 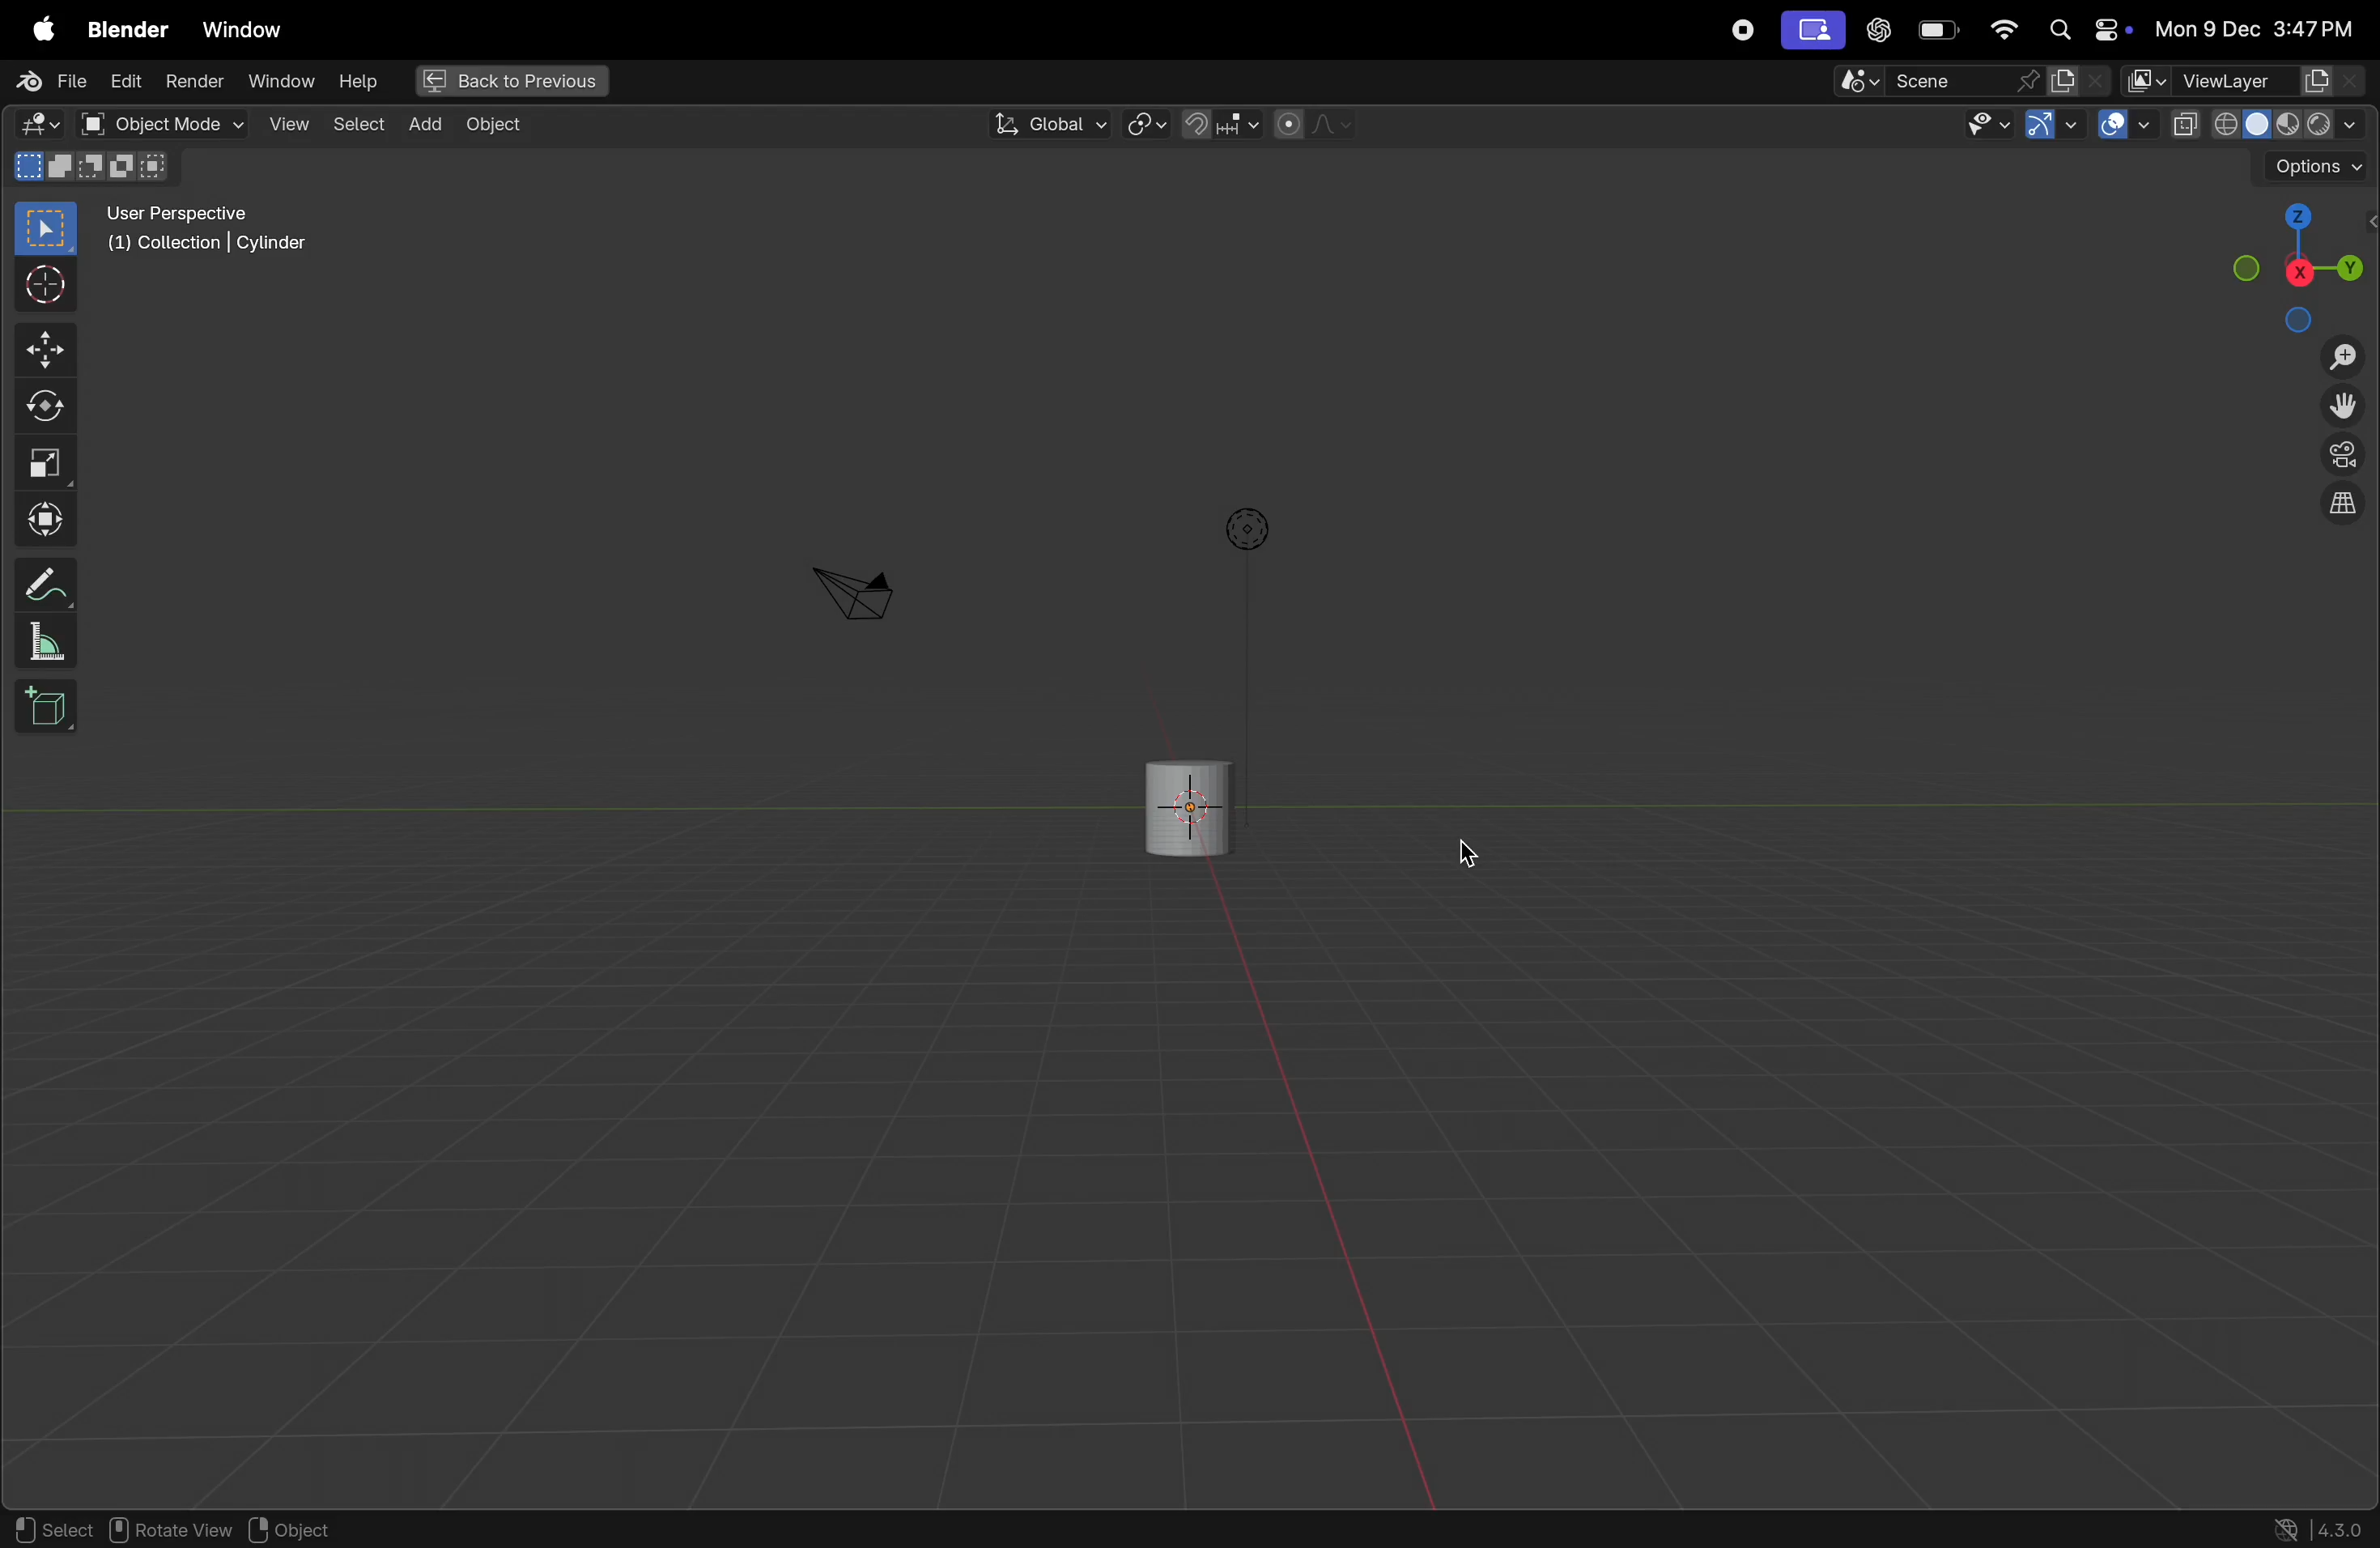 I want to click on File, so click(x=45, y=81).